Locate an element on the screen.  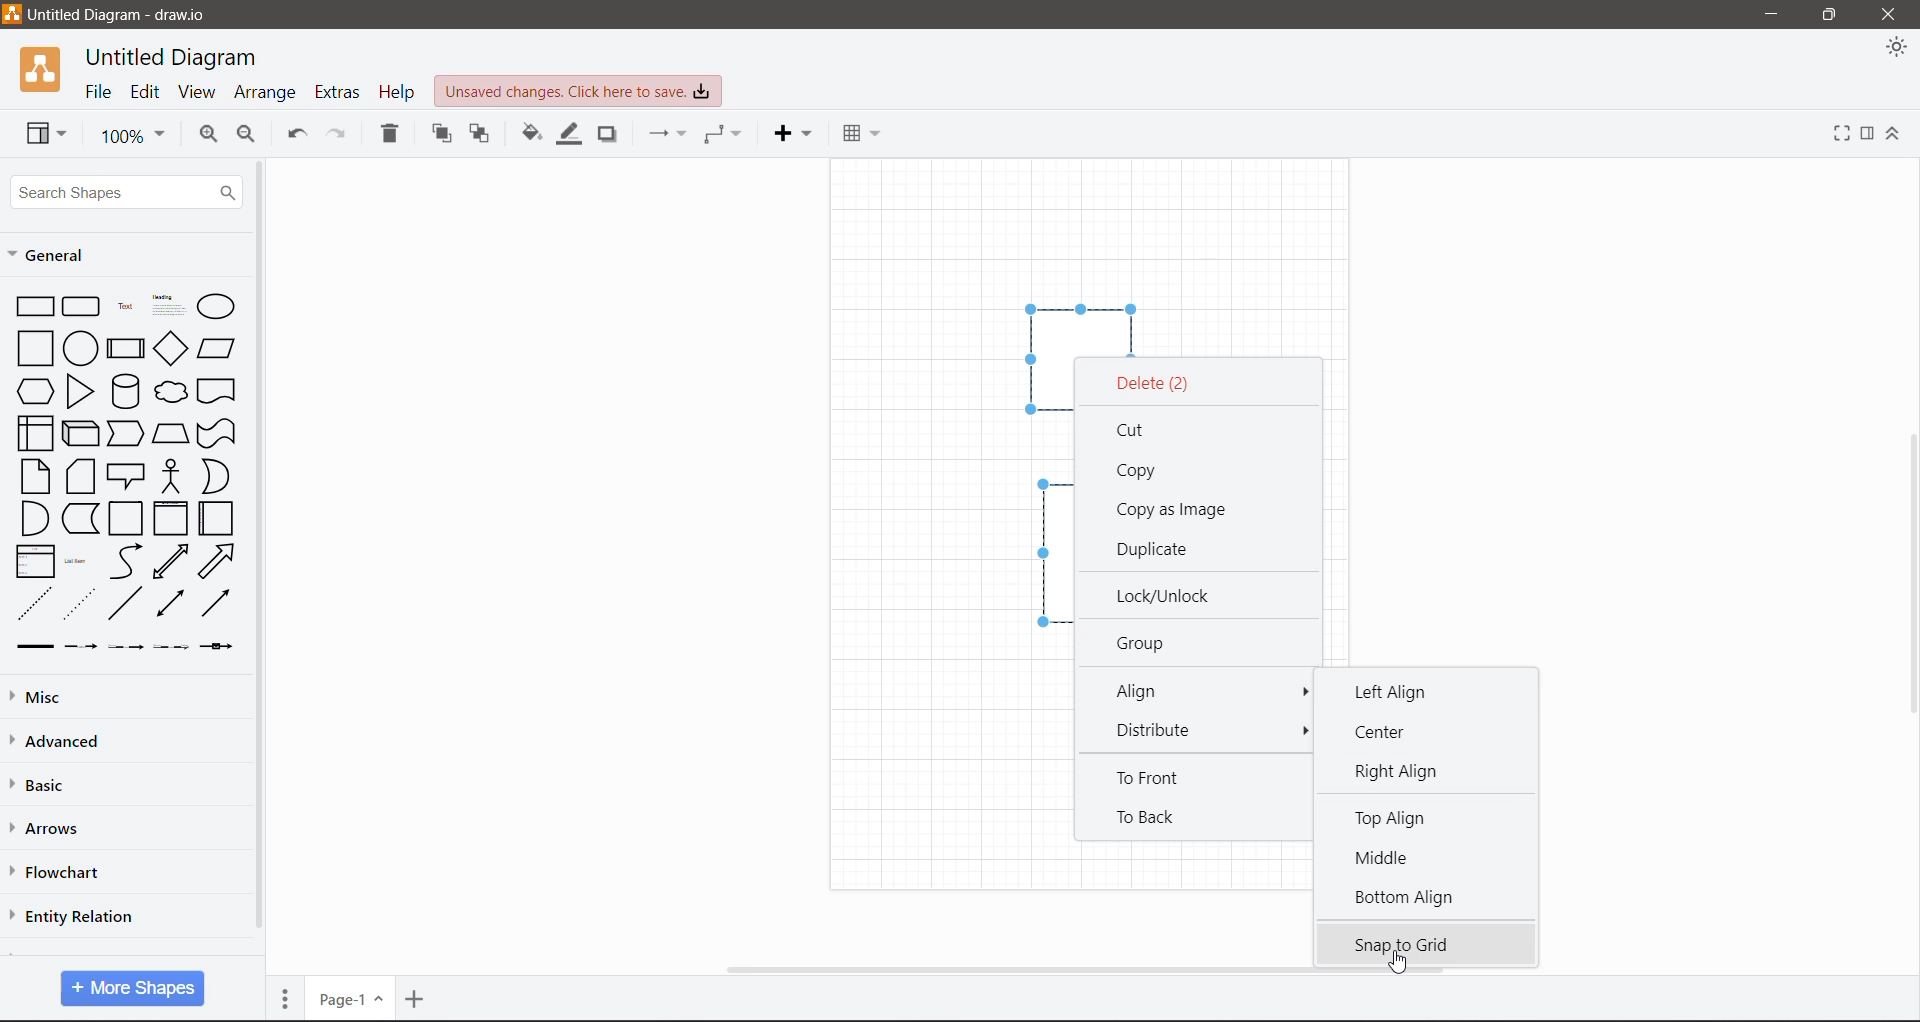
Extras is located at coordinates (337, 92).